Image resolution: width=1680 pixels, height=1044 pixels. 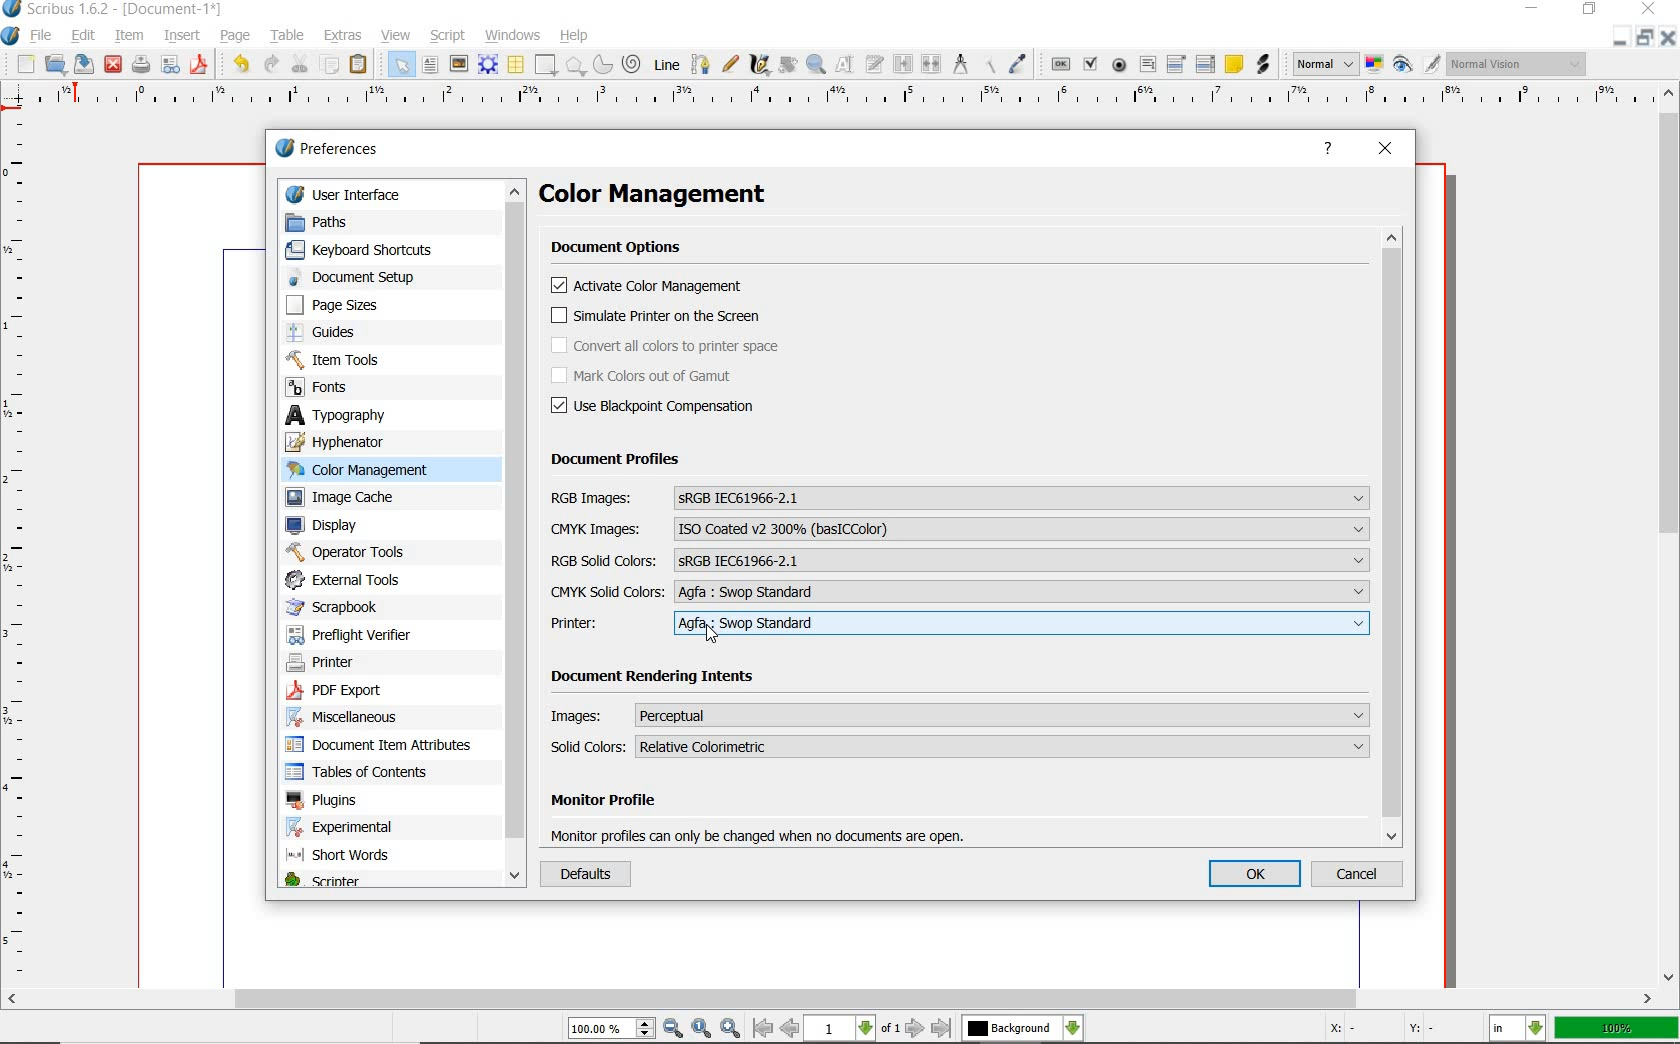 I want to click on CMYK Images, so click(x=960, y=529).